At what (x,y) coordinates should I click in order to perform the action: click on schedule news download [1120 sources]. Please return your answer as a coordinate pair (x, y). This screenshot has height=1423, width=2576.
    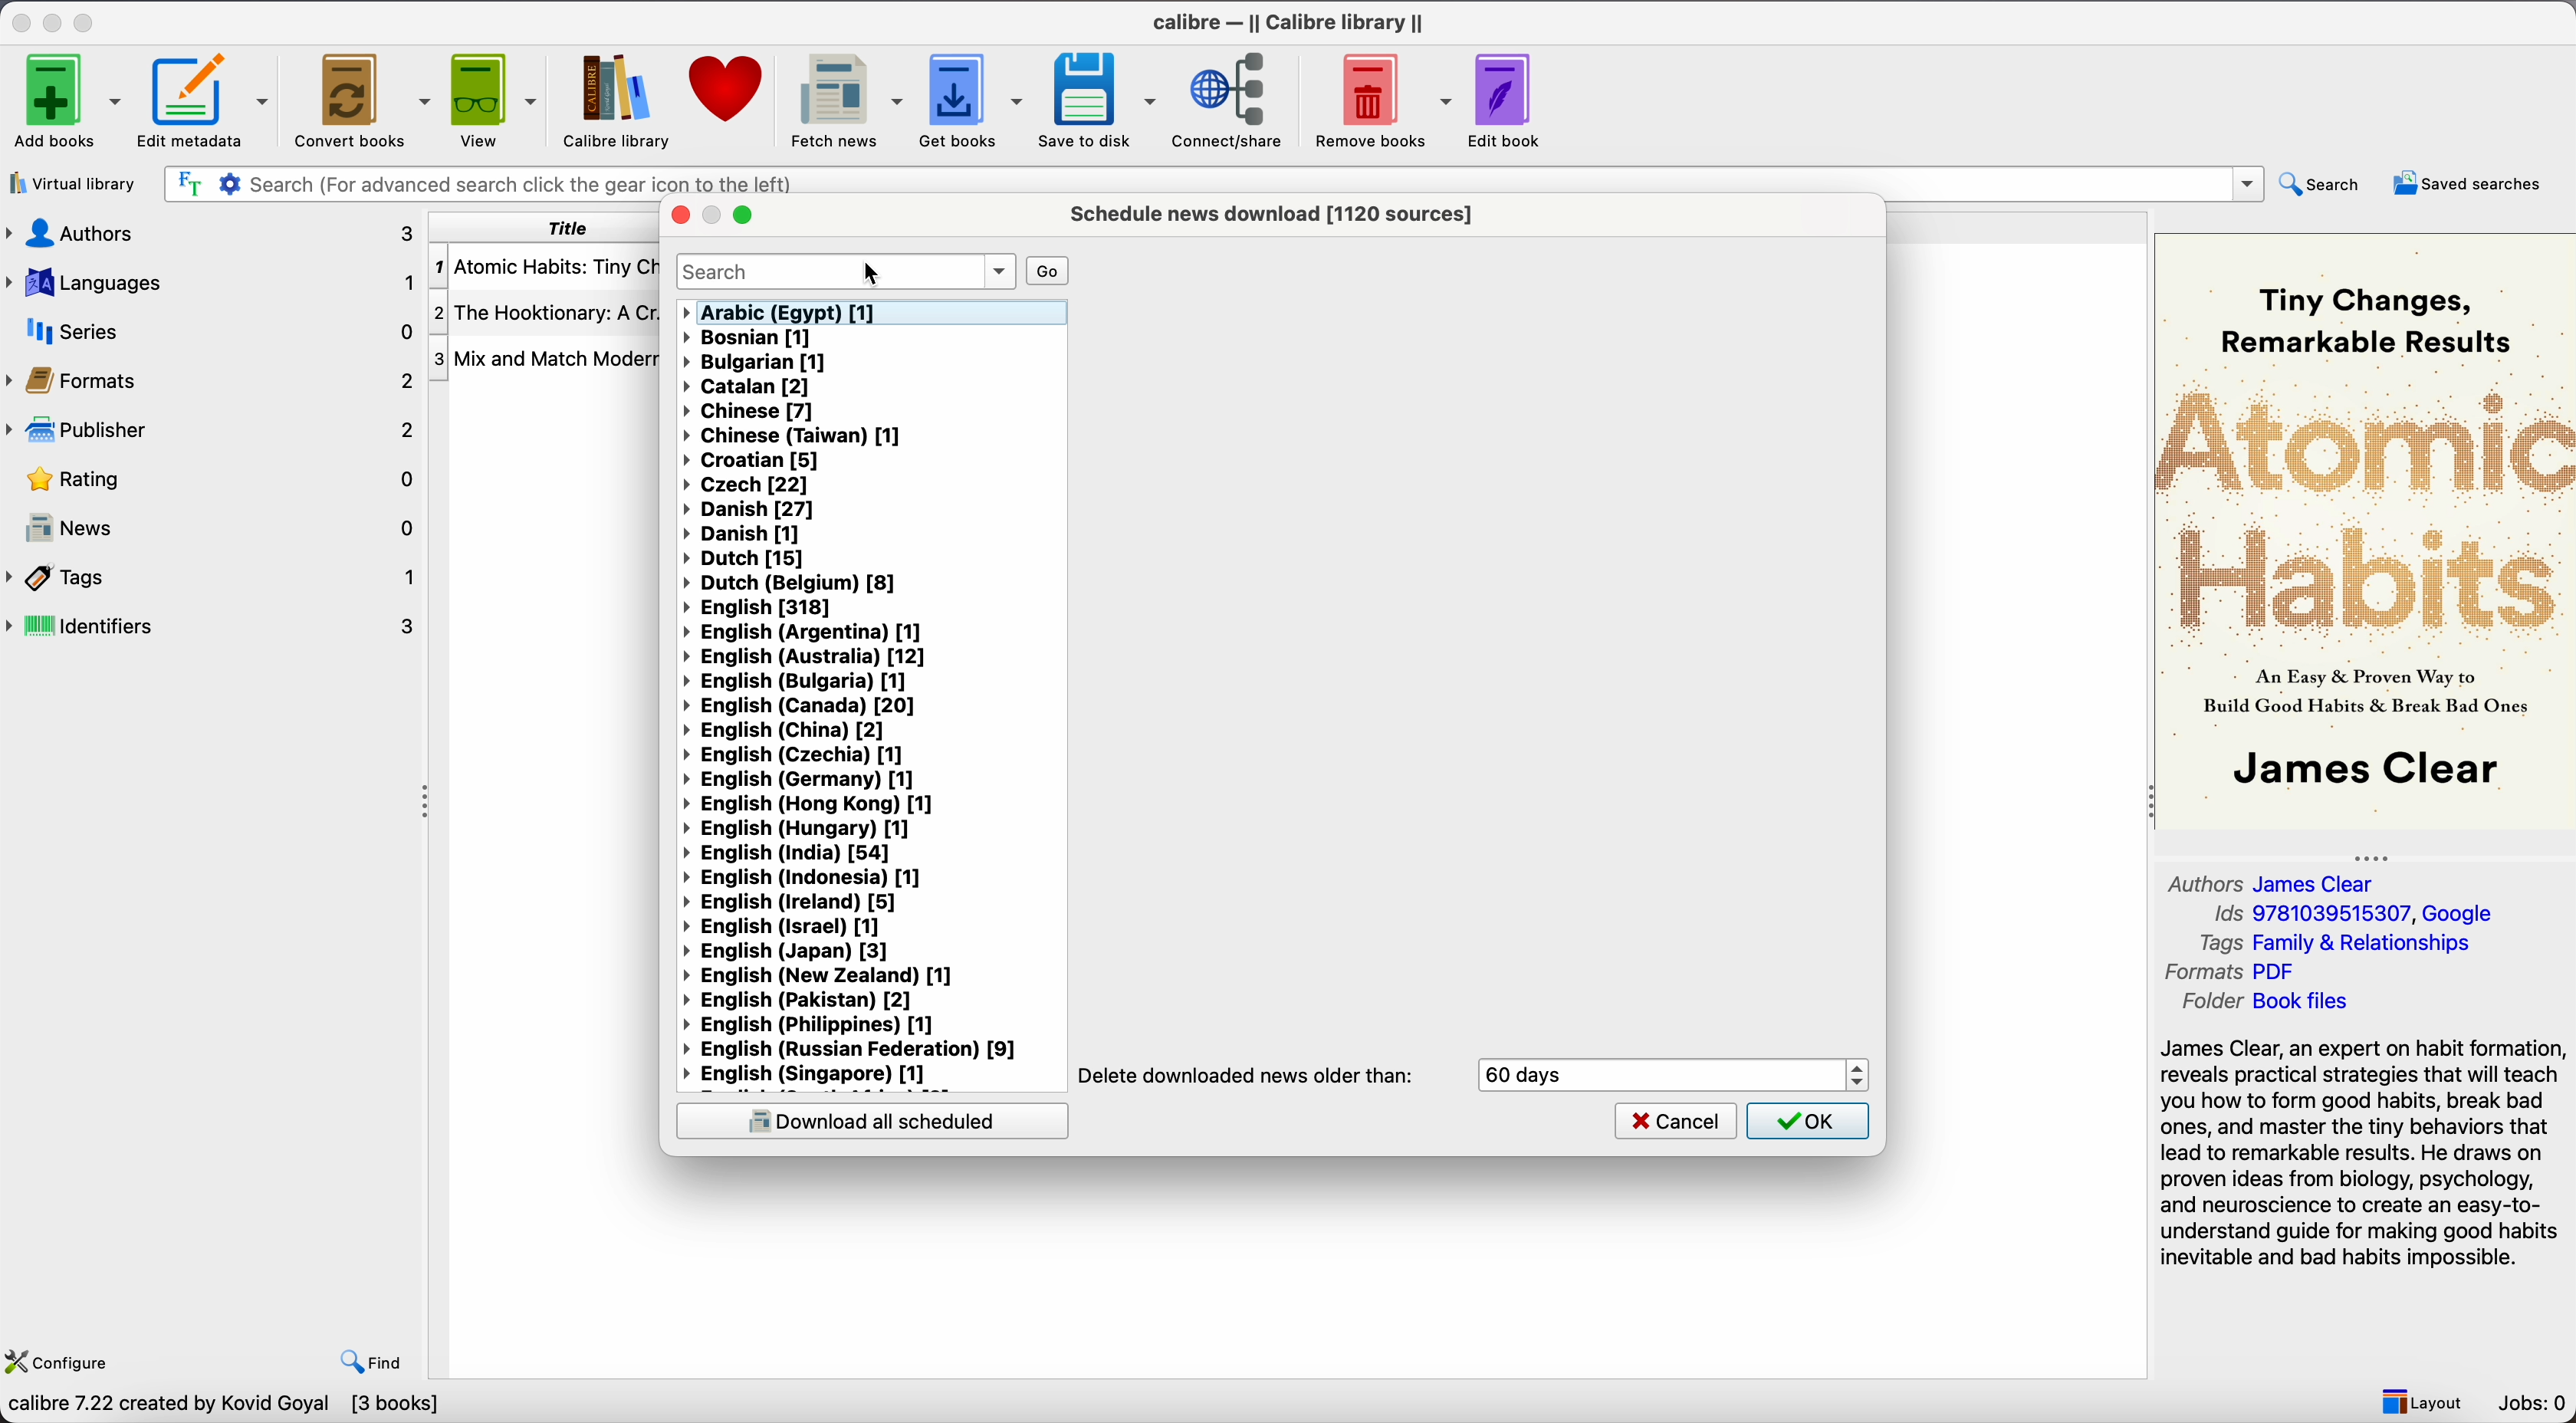
    Looking at the image, I should click on (1278, 213).